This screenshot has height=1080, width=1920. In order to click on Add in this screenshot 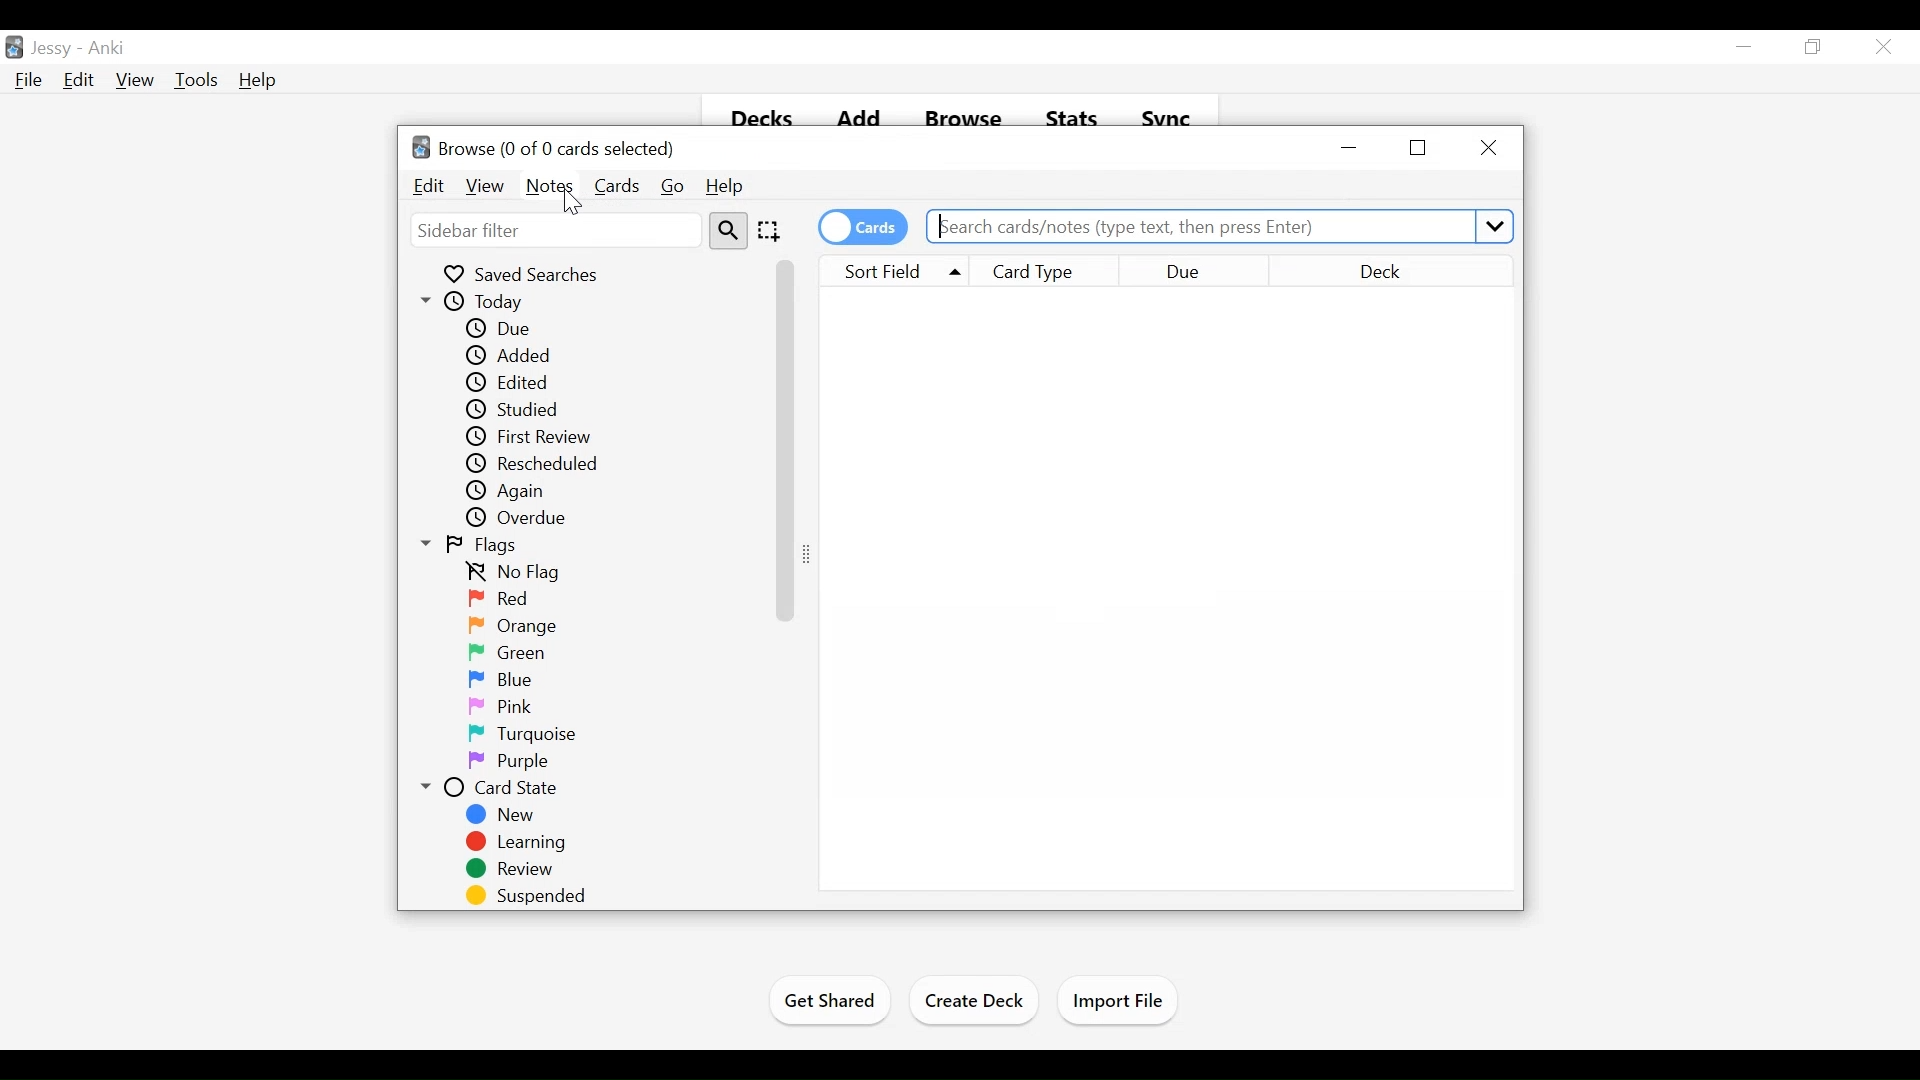, I will do `click(859, 114)`.